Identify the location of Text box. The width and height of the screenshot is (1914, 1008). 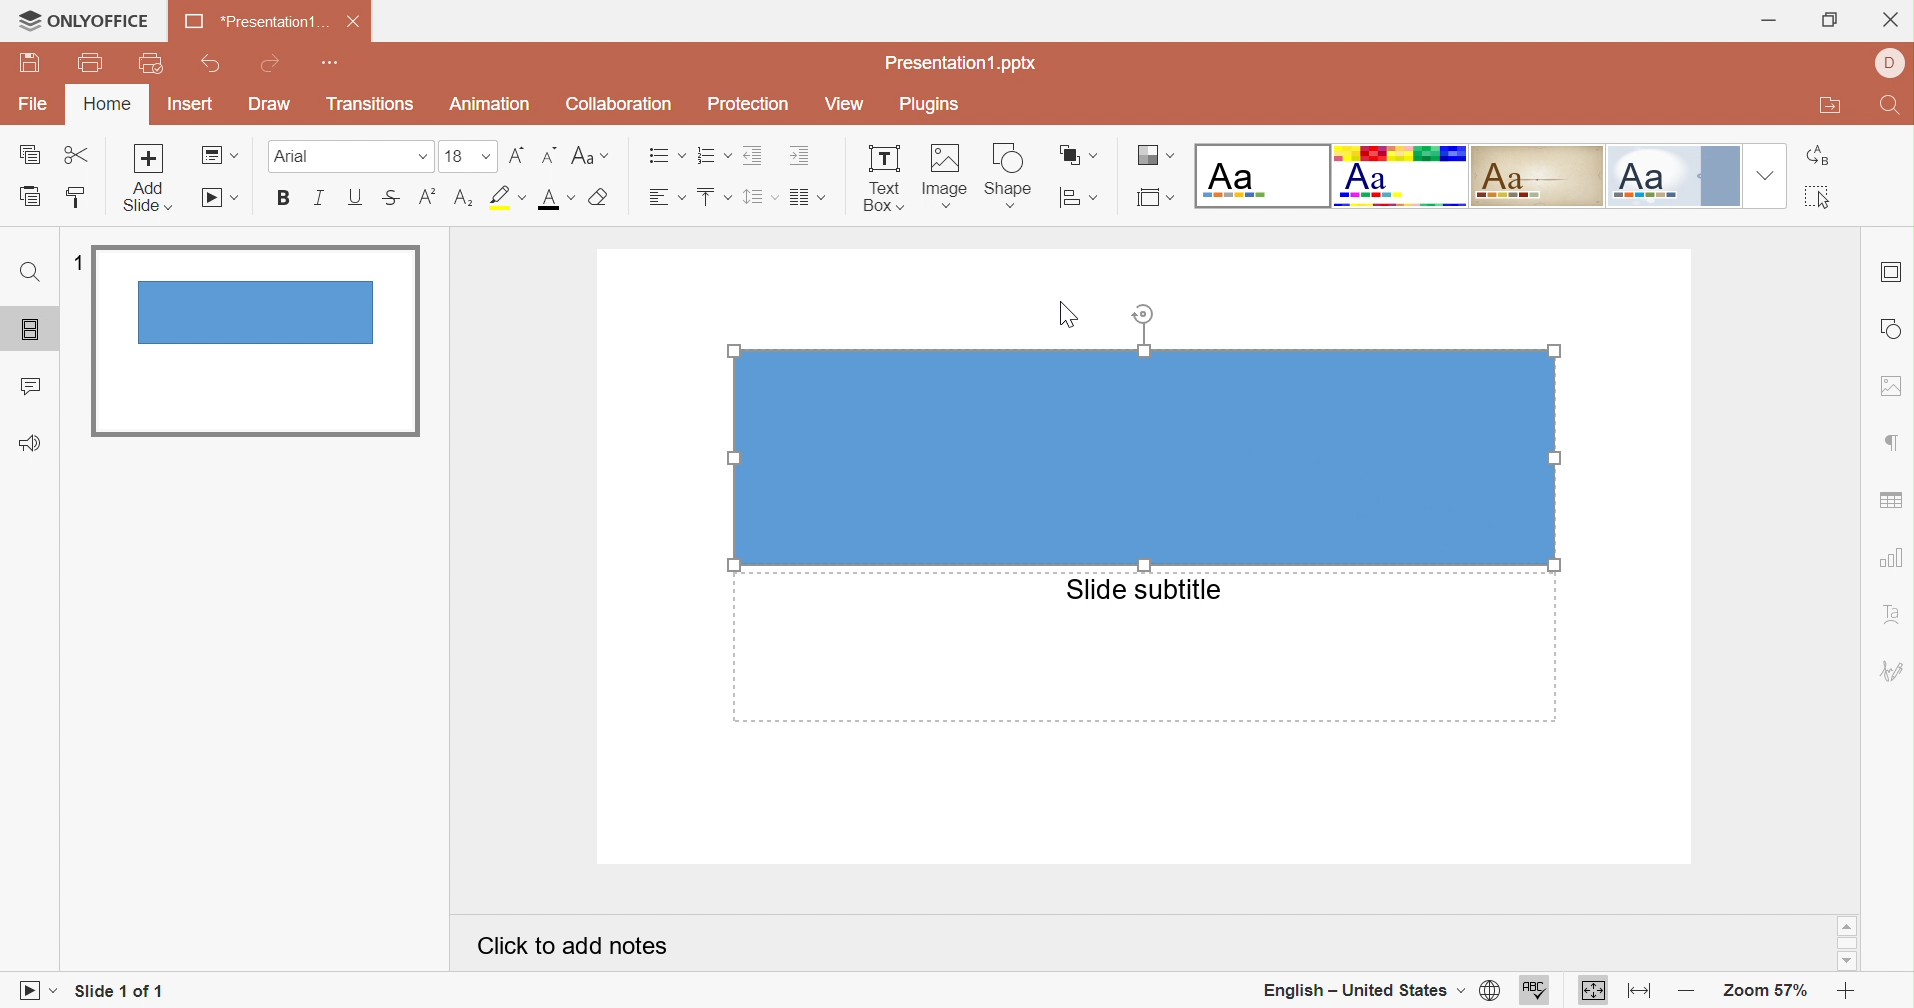
(1146, 458).